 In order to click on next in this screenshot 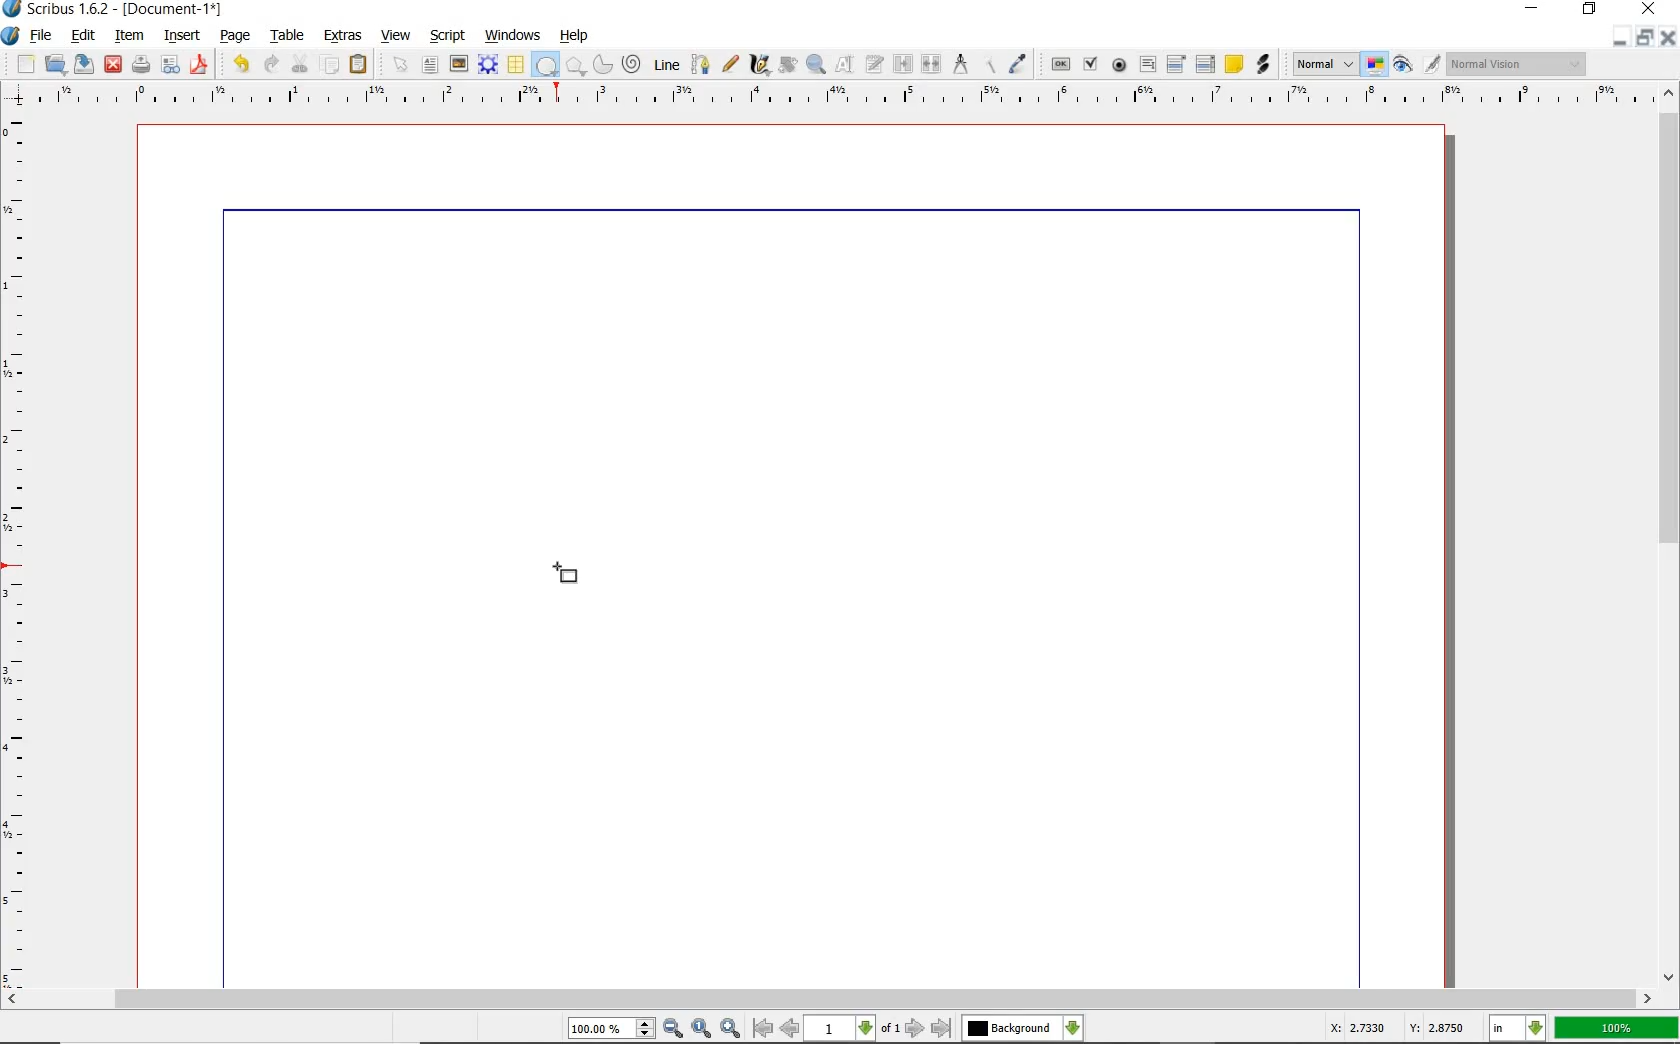, I will do `click(915, 1028)`.